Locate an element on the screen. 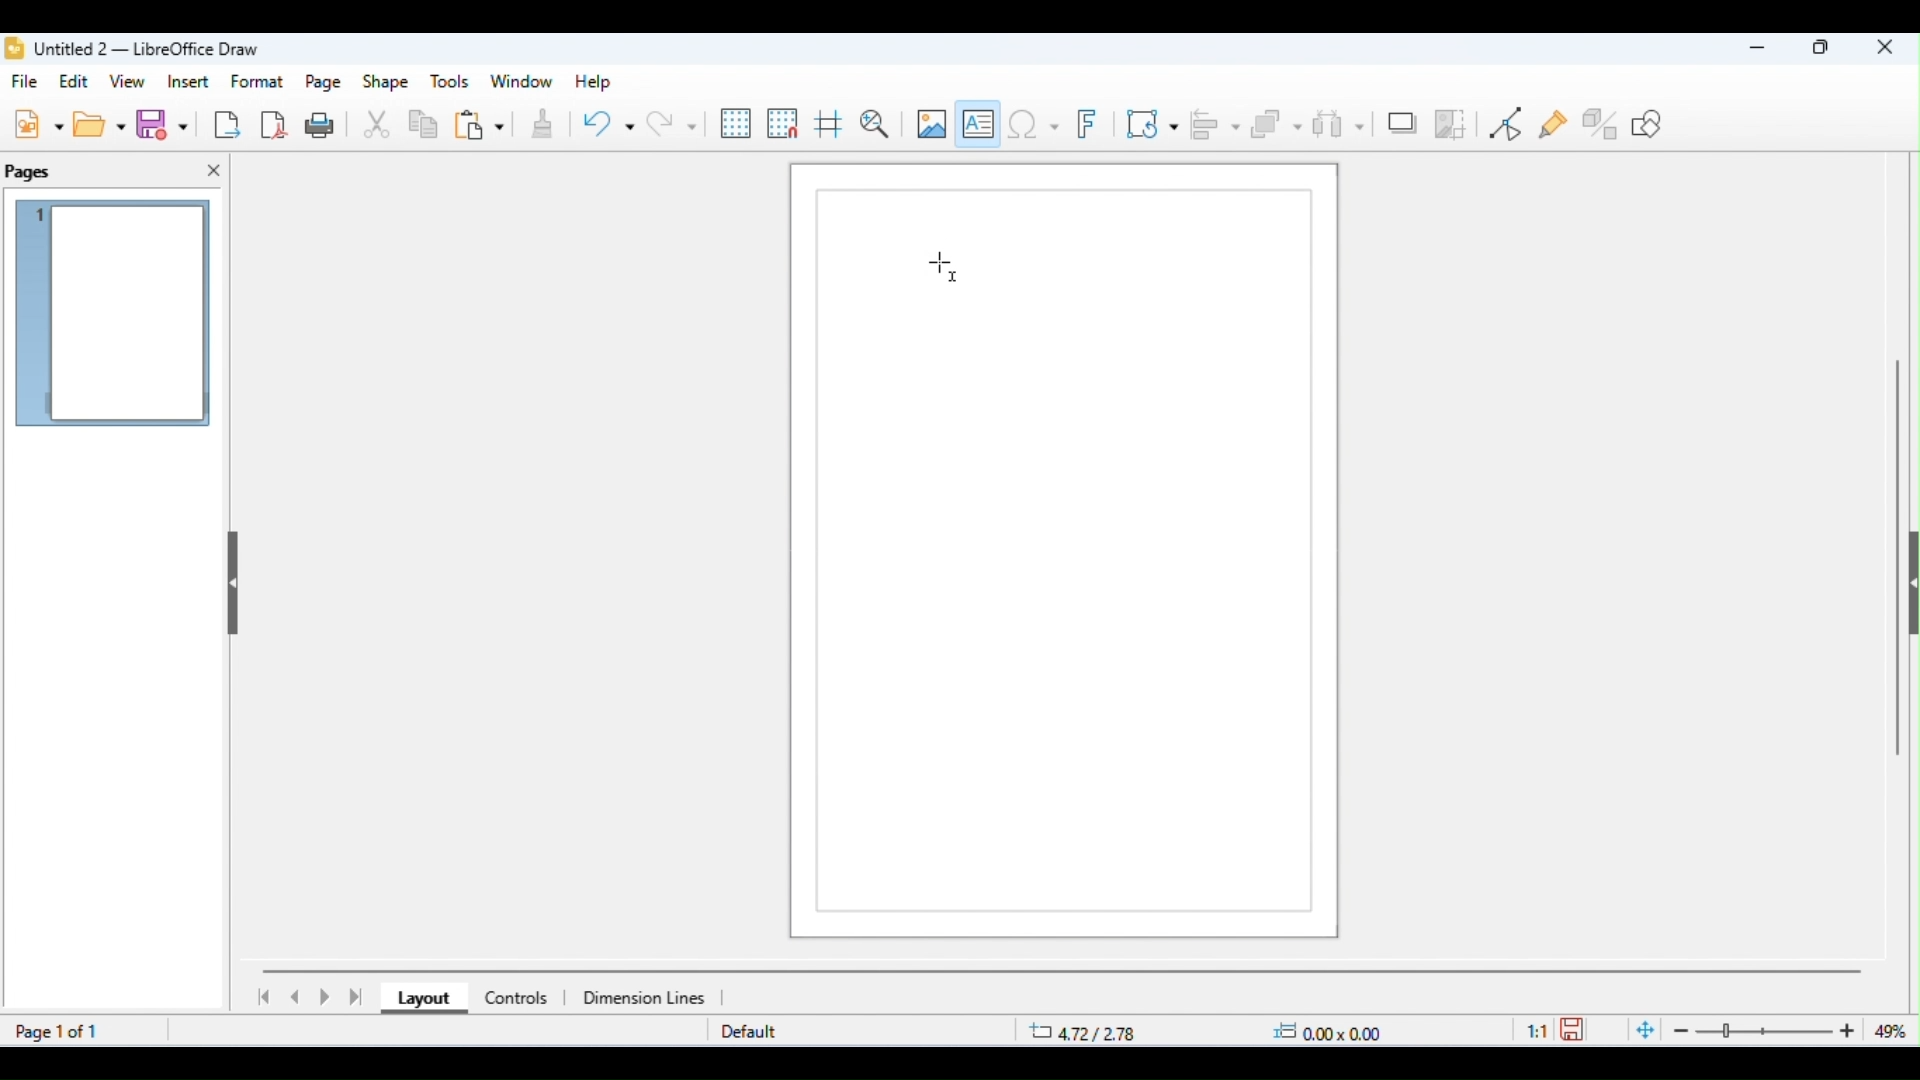 This screenshot has height=1080, width=1920. pages is located at coordinates (30, 173).